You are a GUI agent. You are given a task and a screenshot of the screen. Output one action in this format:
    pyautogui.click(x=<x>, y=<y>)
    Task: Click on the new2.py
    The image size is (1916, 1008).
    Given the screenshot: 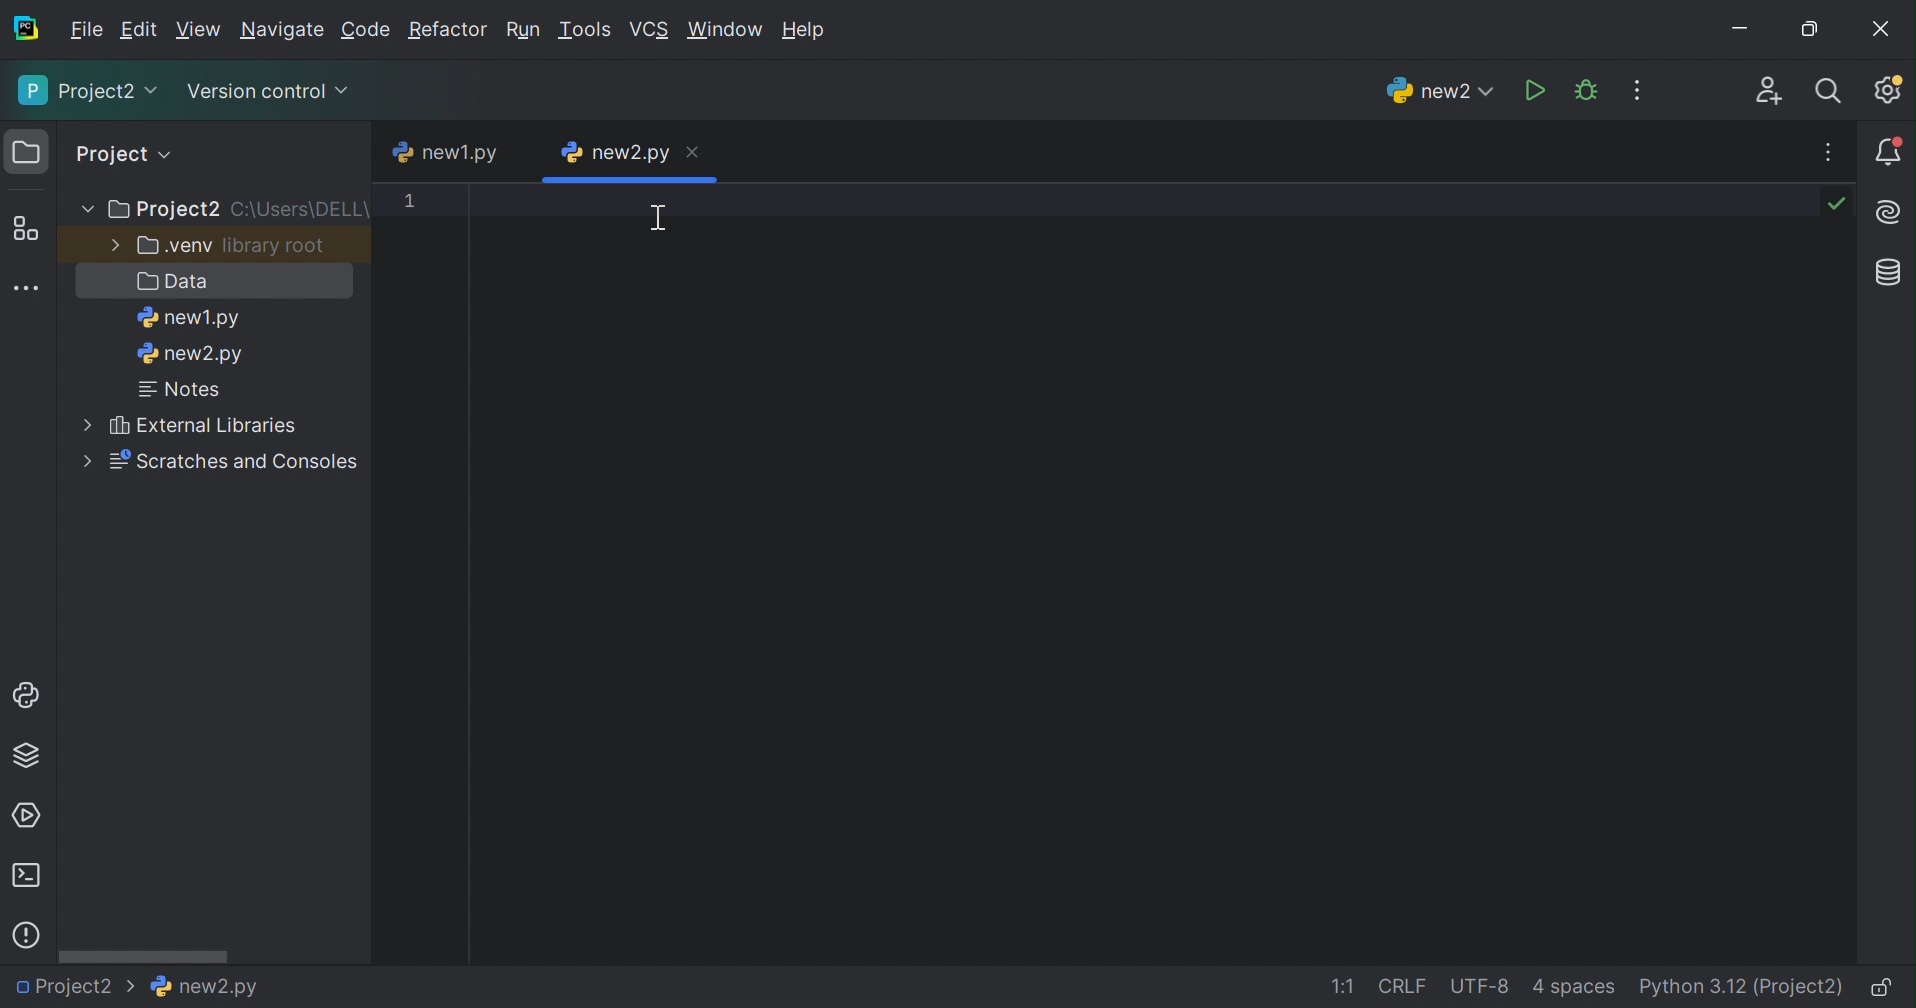 What is the action you would take?
    pyautogui.click(x=614, y=151)
    